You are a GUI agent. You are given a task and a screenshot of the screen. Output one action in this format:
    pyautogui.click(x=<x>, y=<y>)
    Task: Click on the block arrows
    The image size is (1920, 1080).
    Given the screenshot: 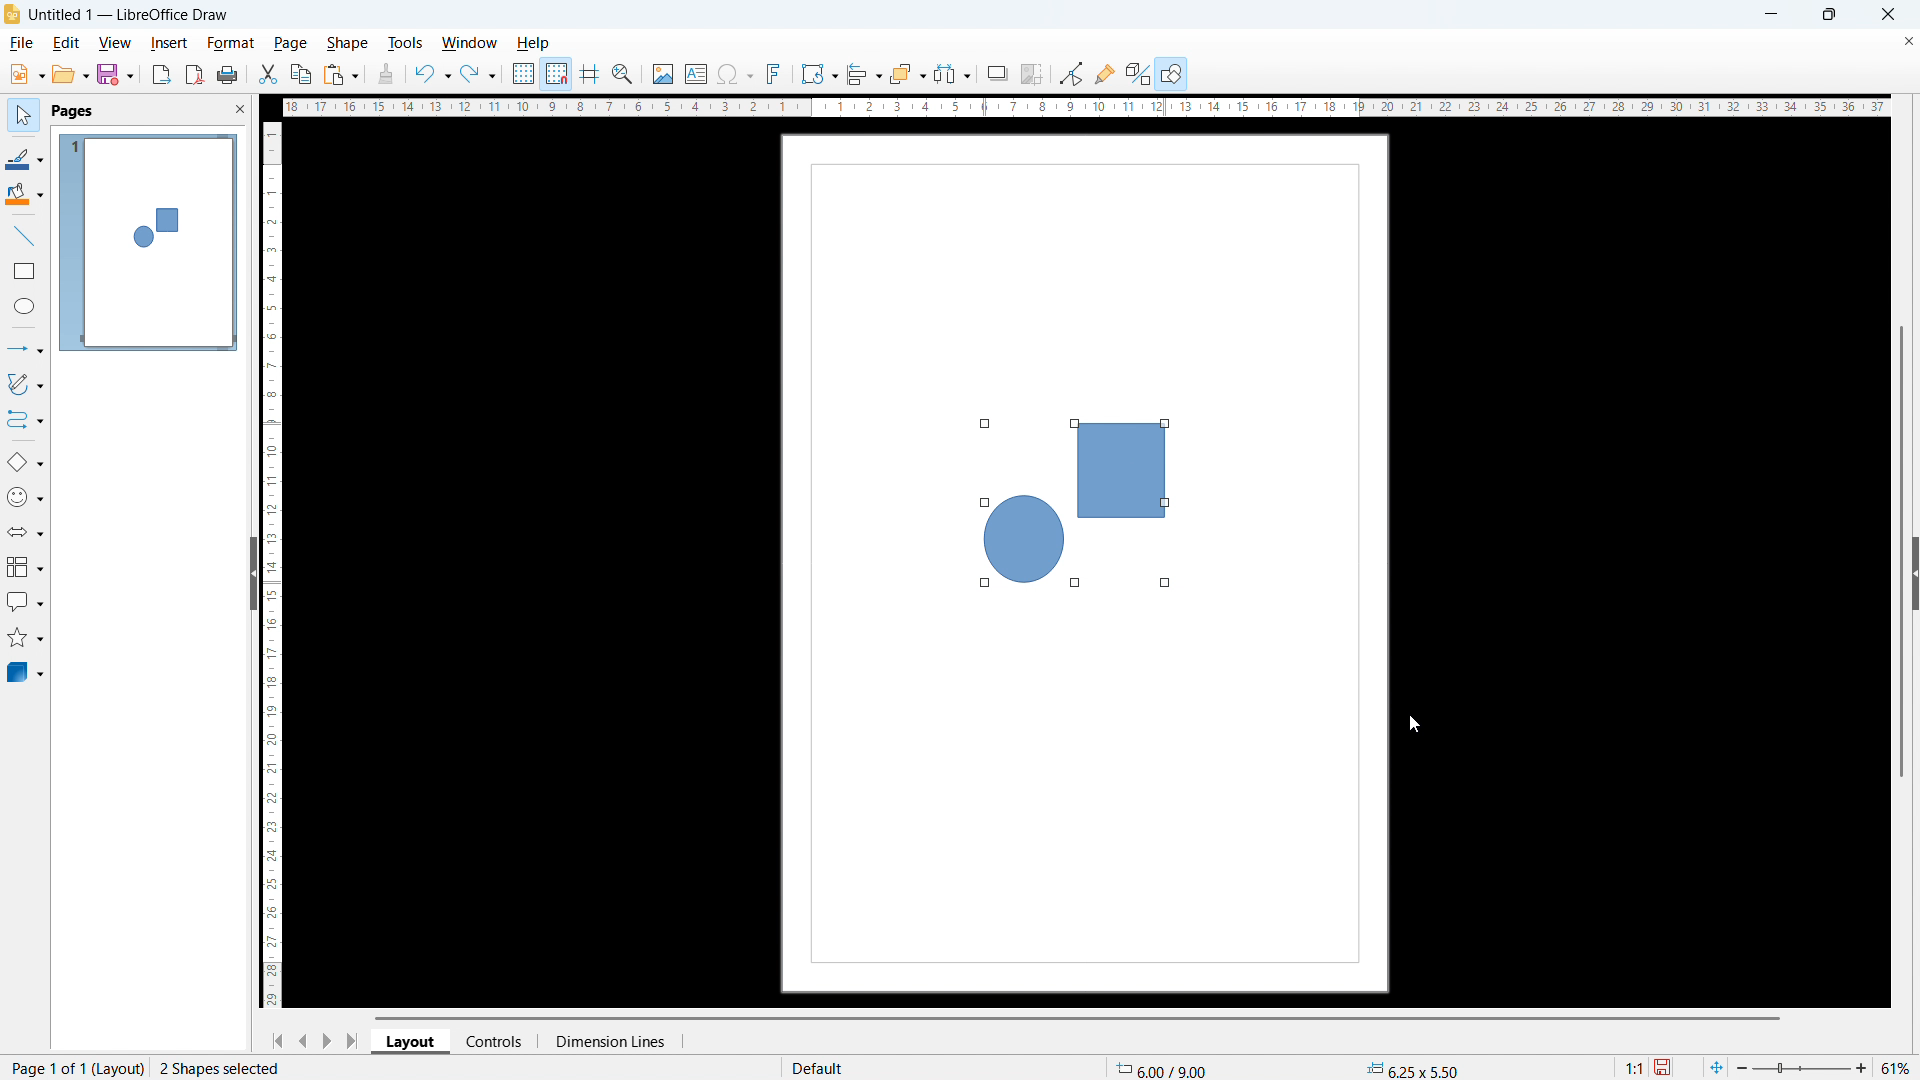 What is the action you would take?
    pyautogui.click(x=26, y=532)
    